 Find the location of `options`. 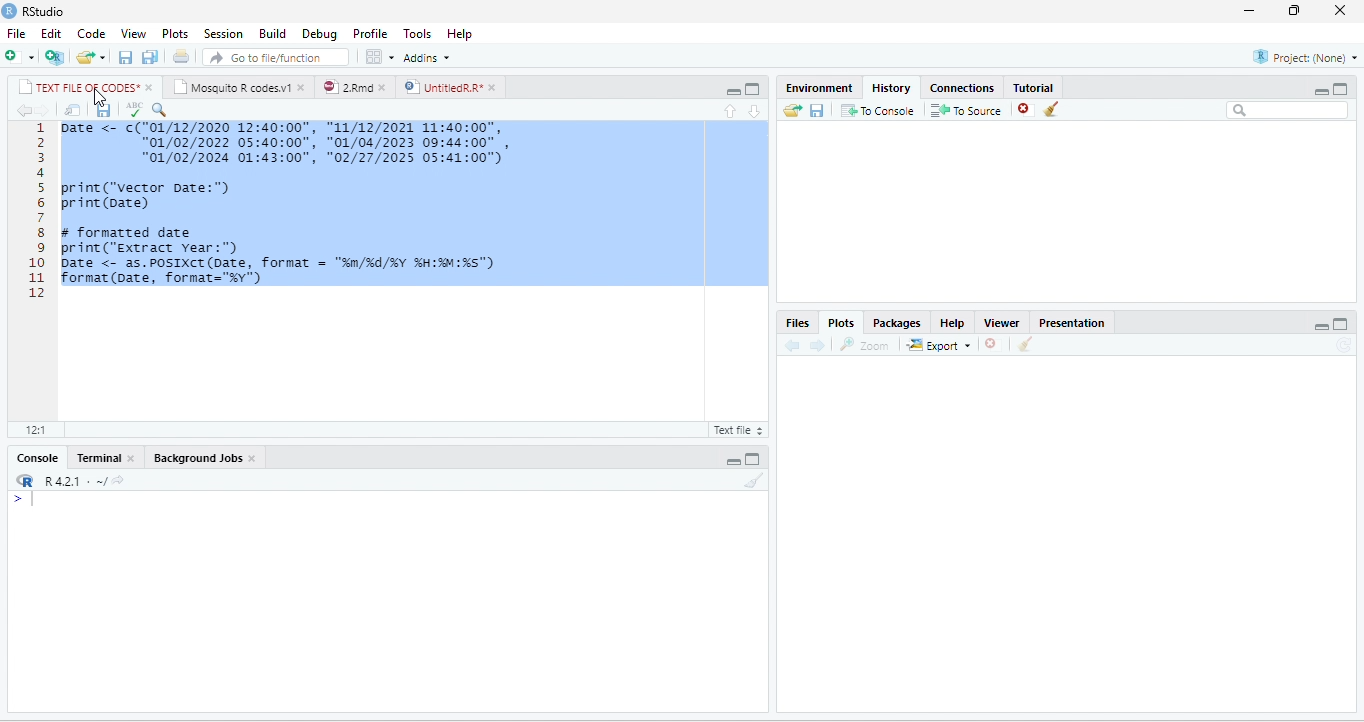

options is located at coordinates (381, 57).